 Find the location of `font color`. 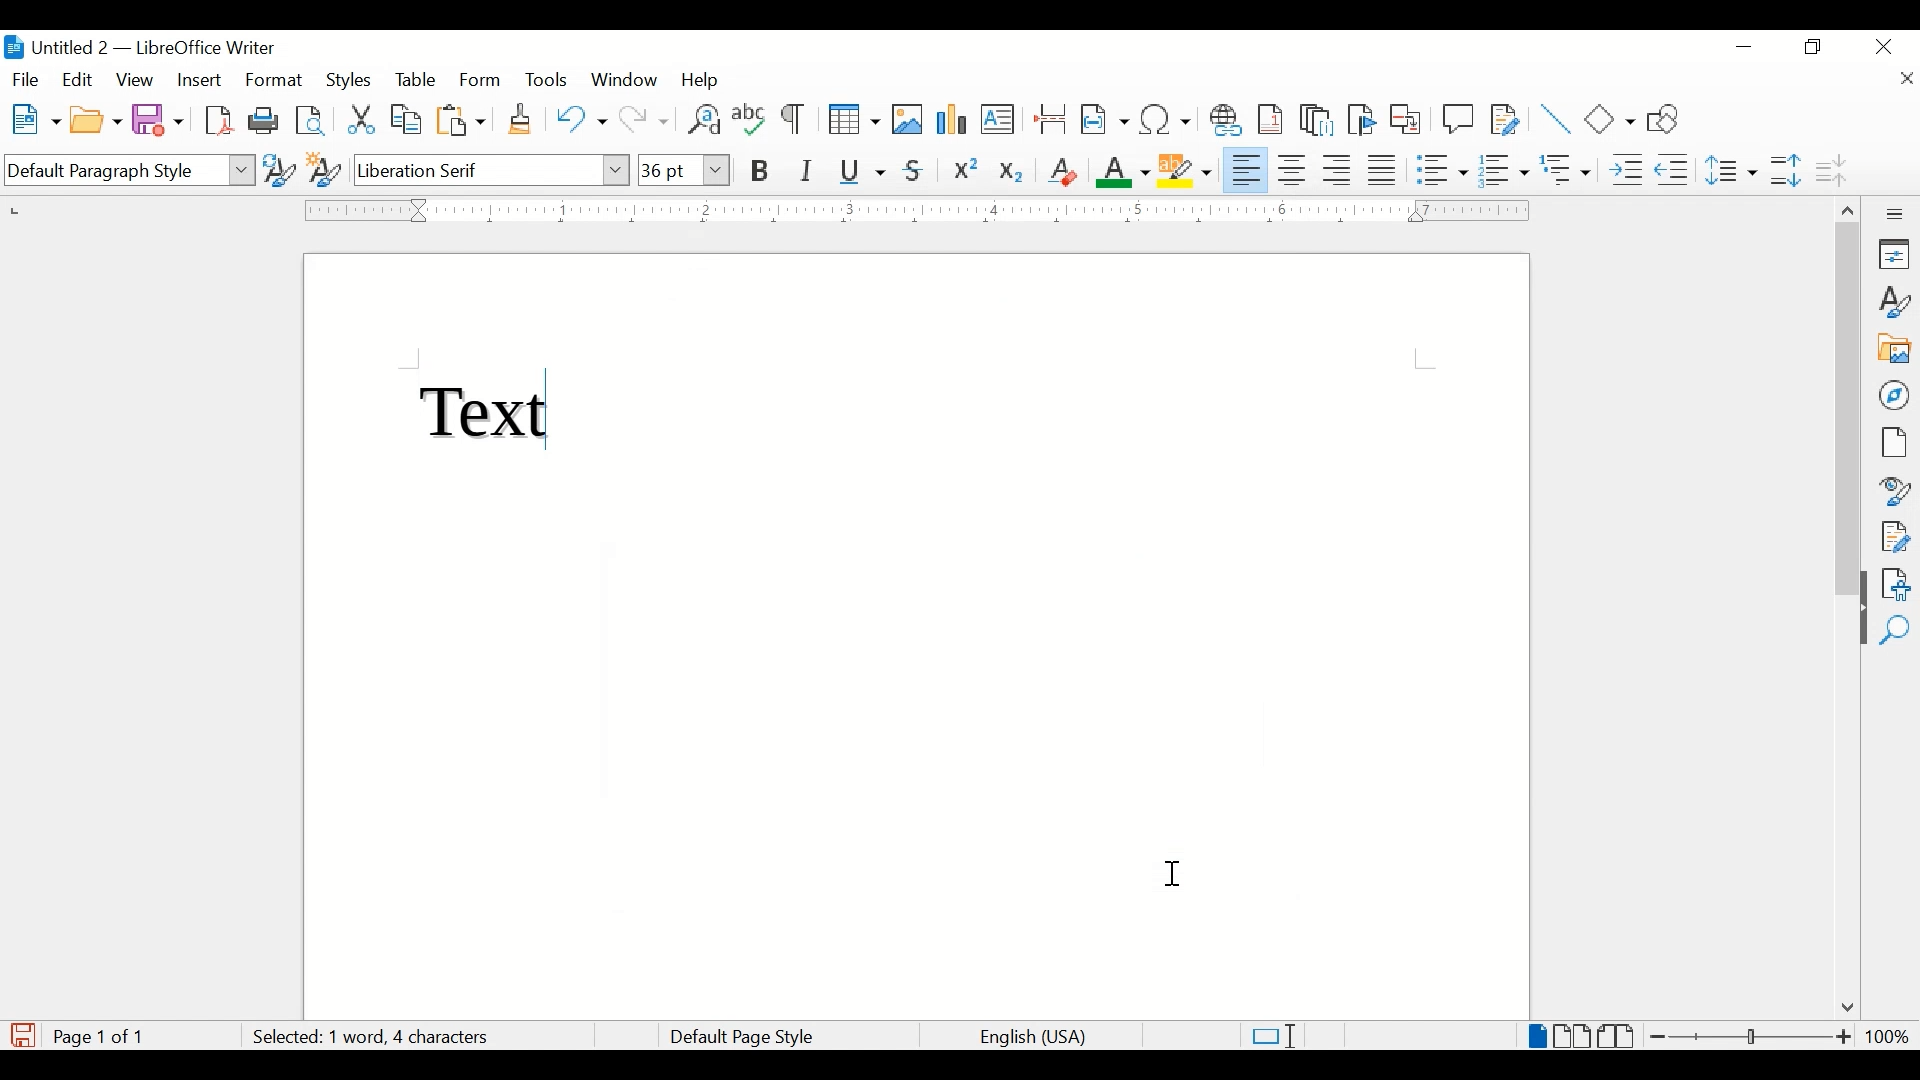

font color is located at coordinates (1124, 171).